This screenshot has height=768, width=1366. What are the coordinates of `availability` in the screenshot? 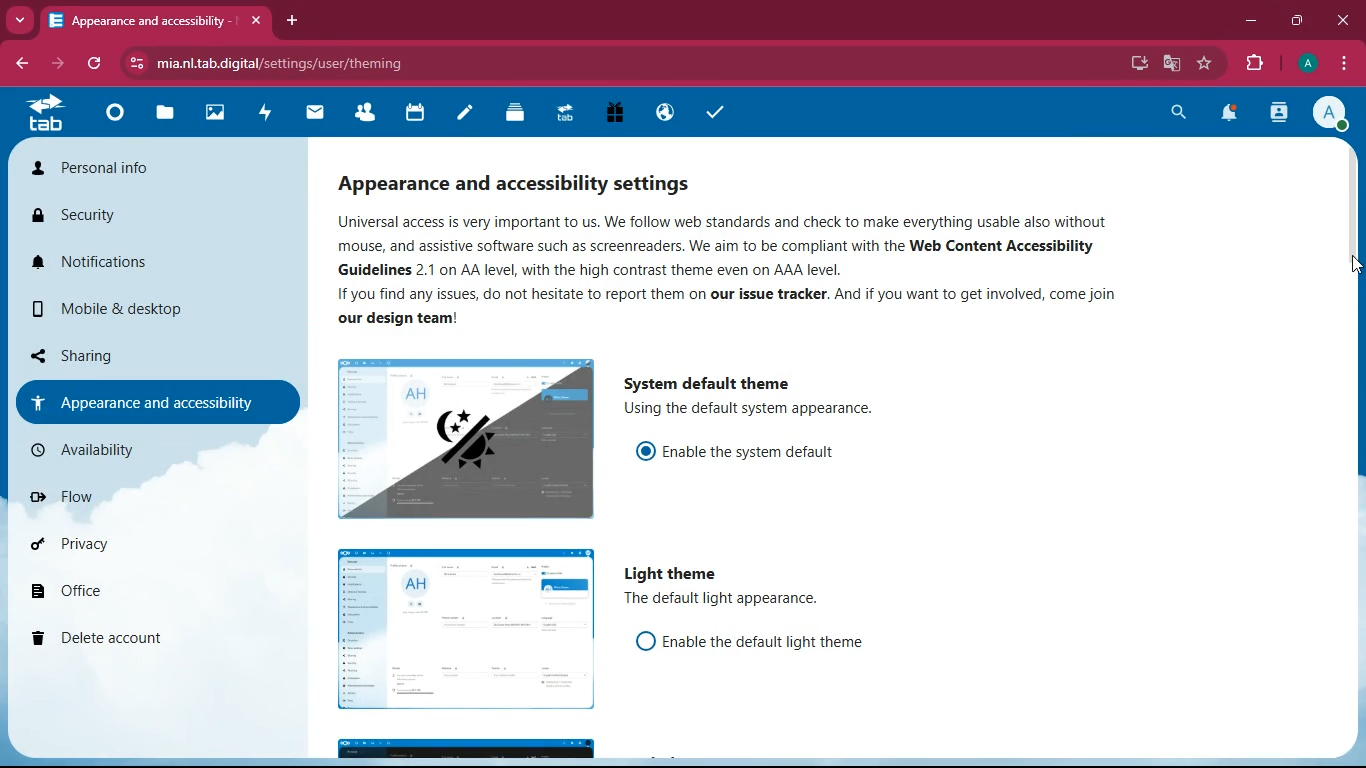 It's located at (135, 448).